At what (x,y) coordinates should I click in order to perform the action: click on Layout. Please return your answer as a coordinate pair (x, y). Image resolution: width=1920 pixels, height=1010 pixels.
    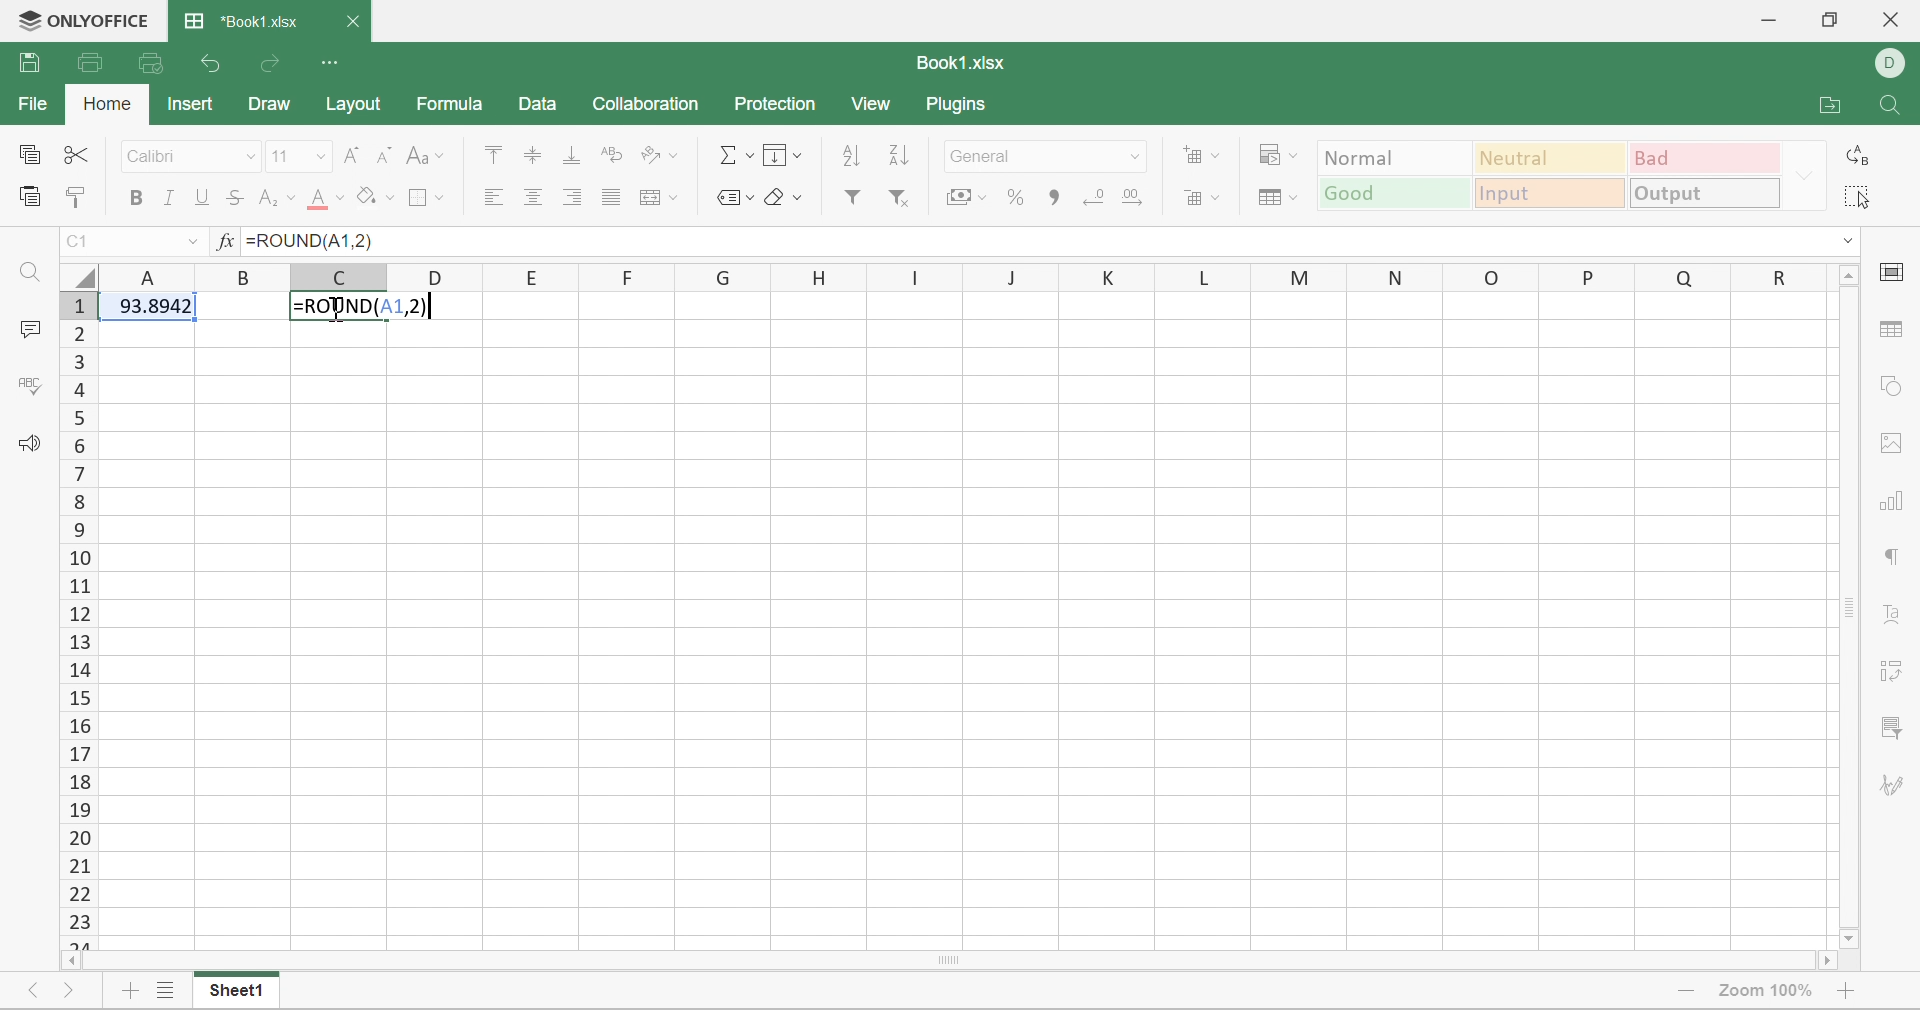
    Looking at the image, I should click on (358, 109).